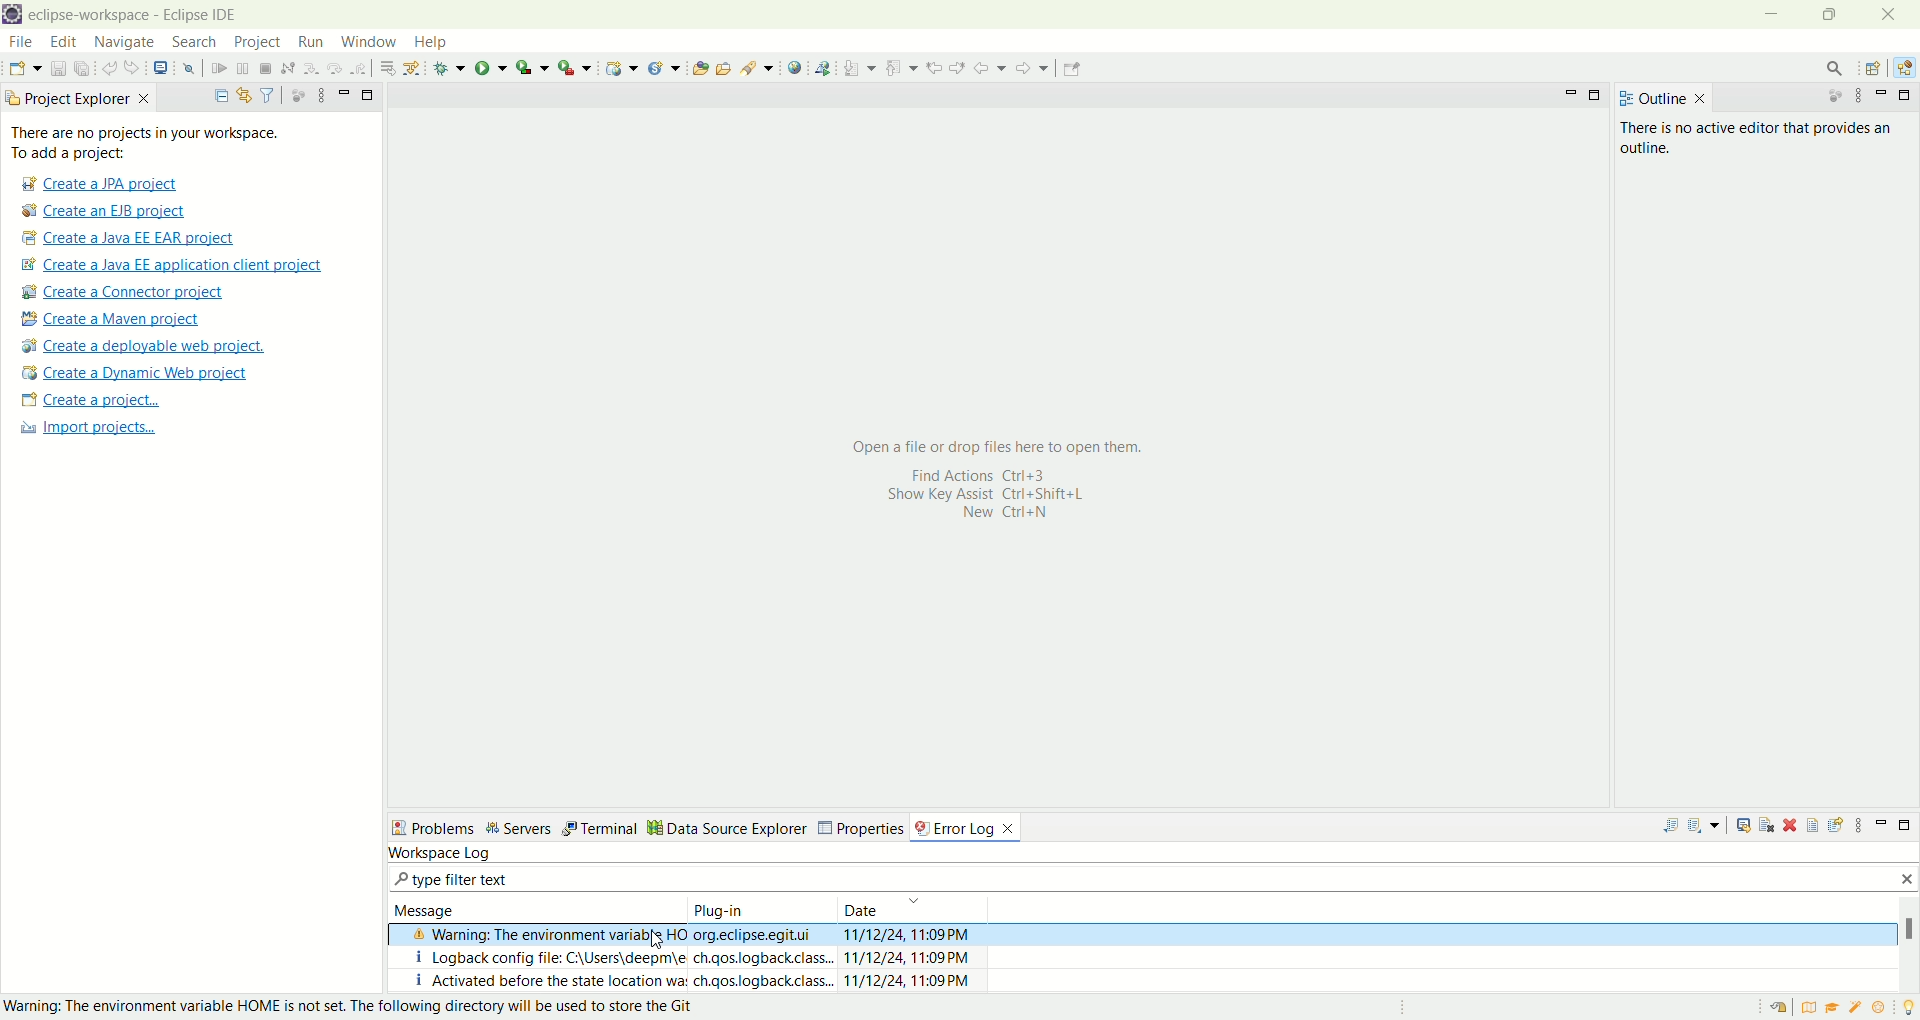  I want to click on show track trace, so click(1744, 831).